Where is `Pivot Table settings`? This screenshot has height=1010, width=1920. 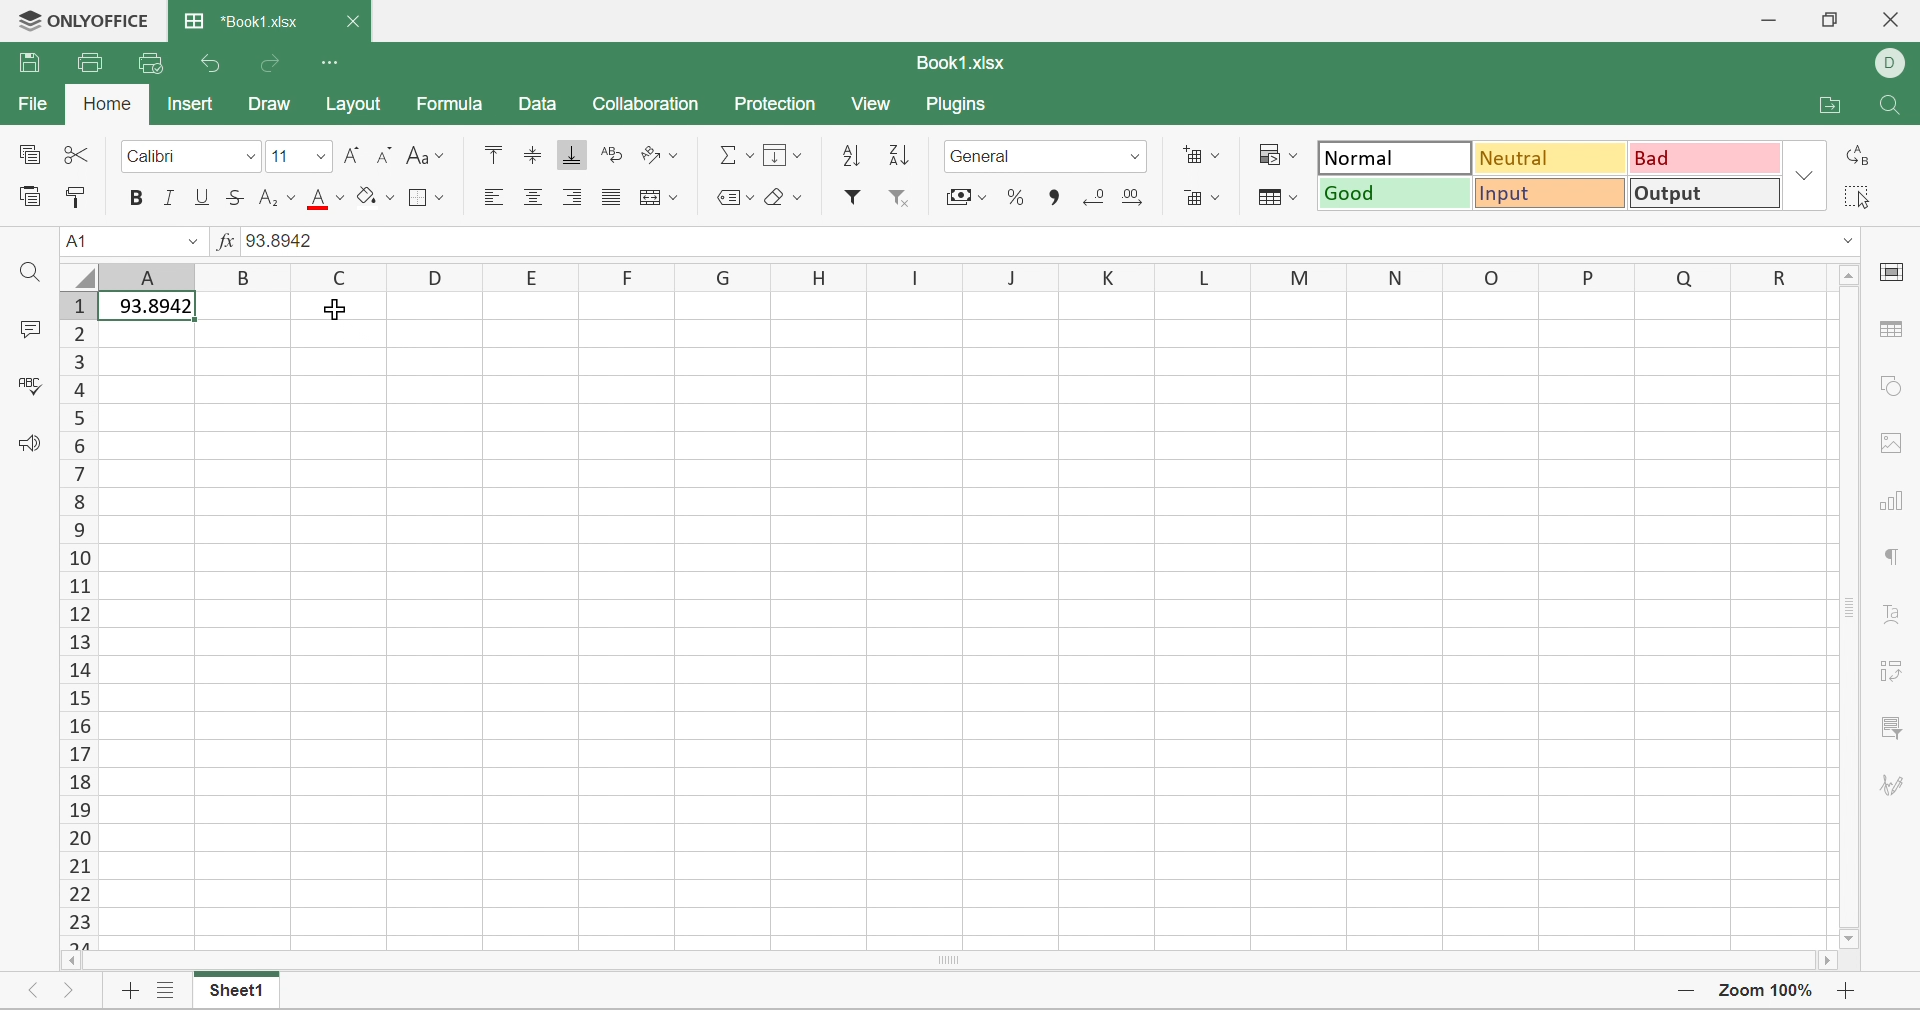 Pivot Table settings is located at coordinates (1897, 670).